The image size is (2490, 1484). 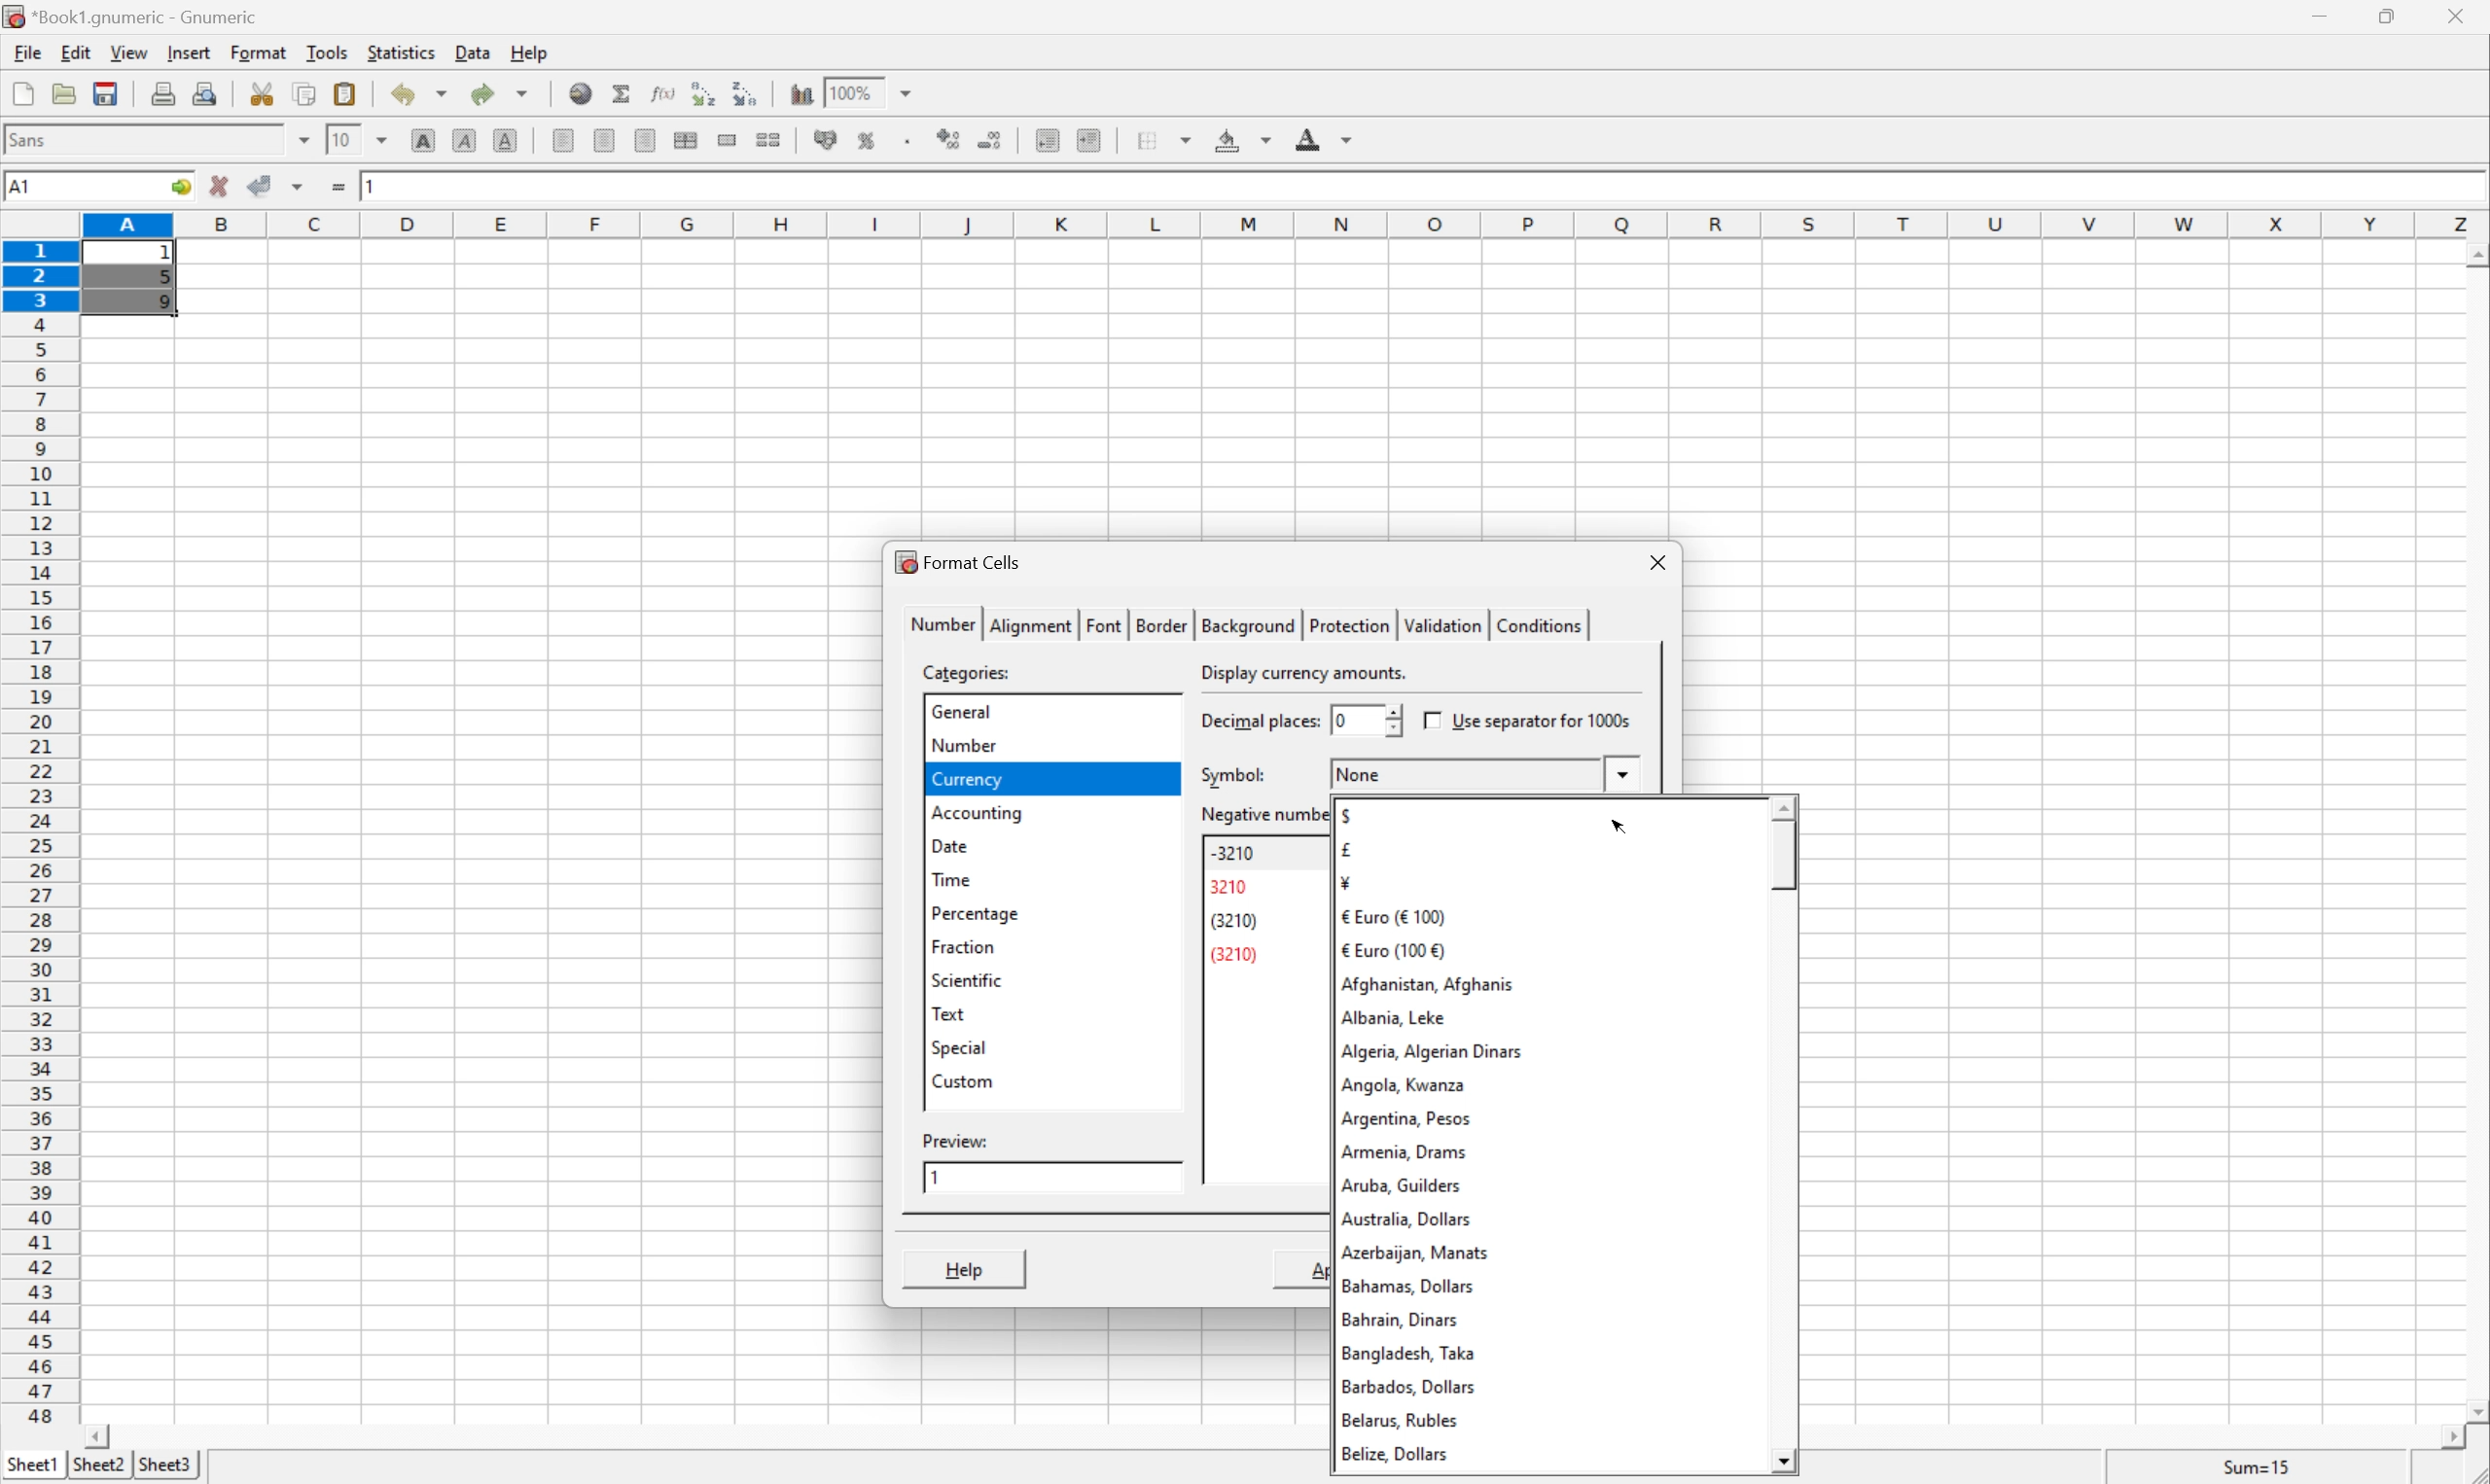 I want to click on accounting, so click(x=979, y=812).